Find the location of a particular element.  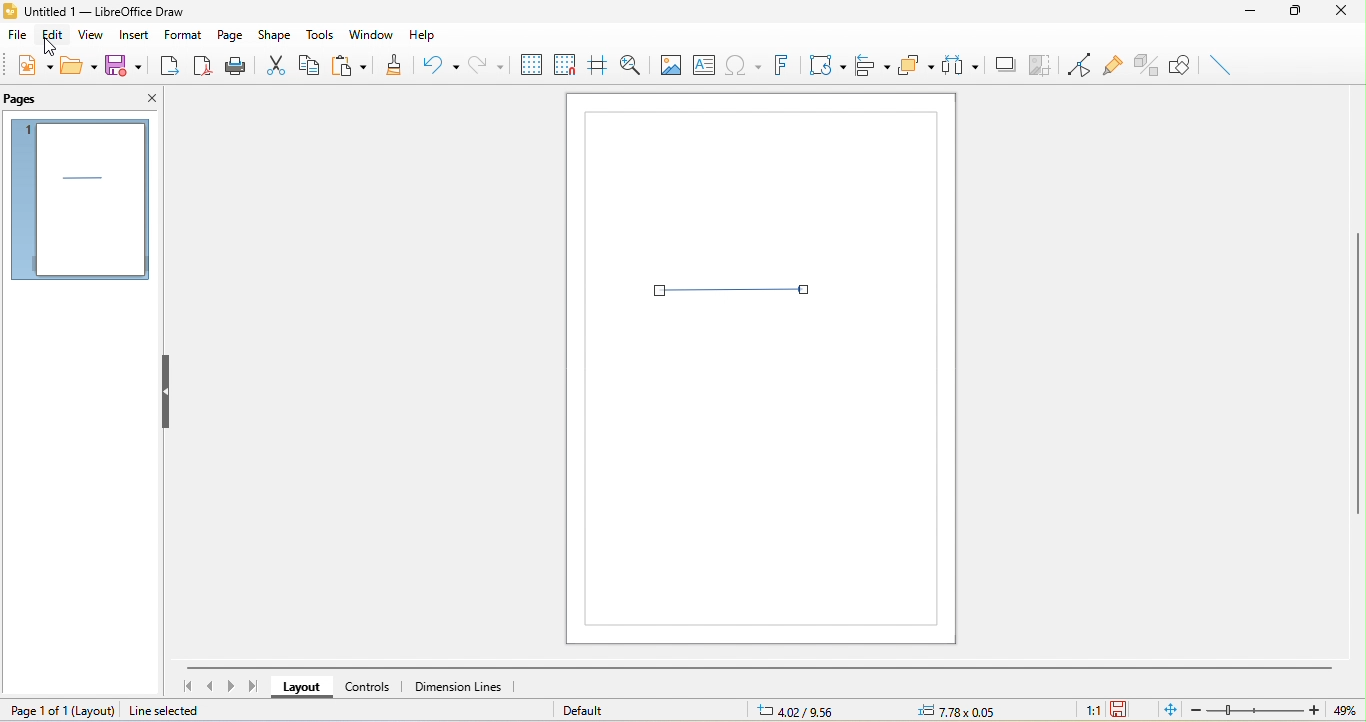

dimension lines is located at coordinates (467, 687).